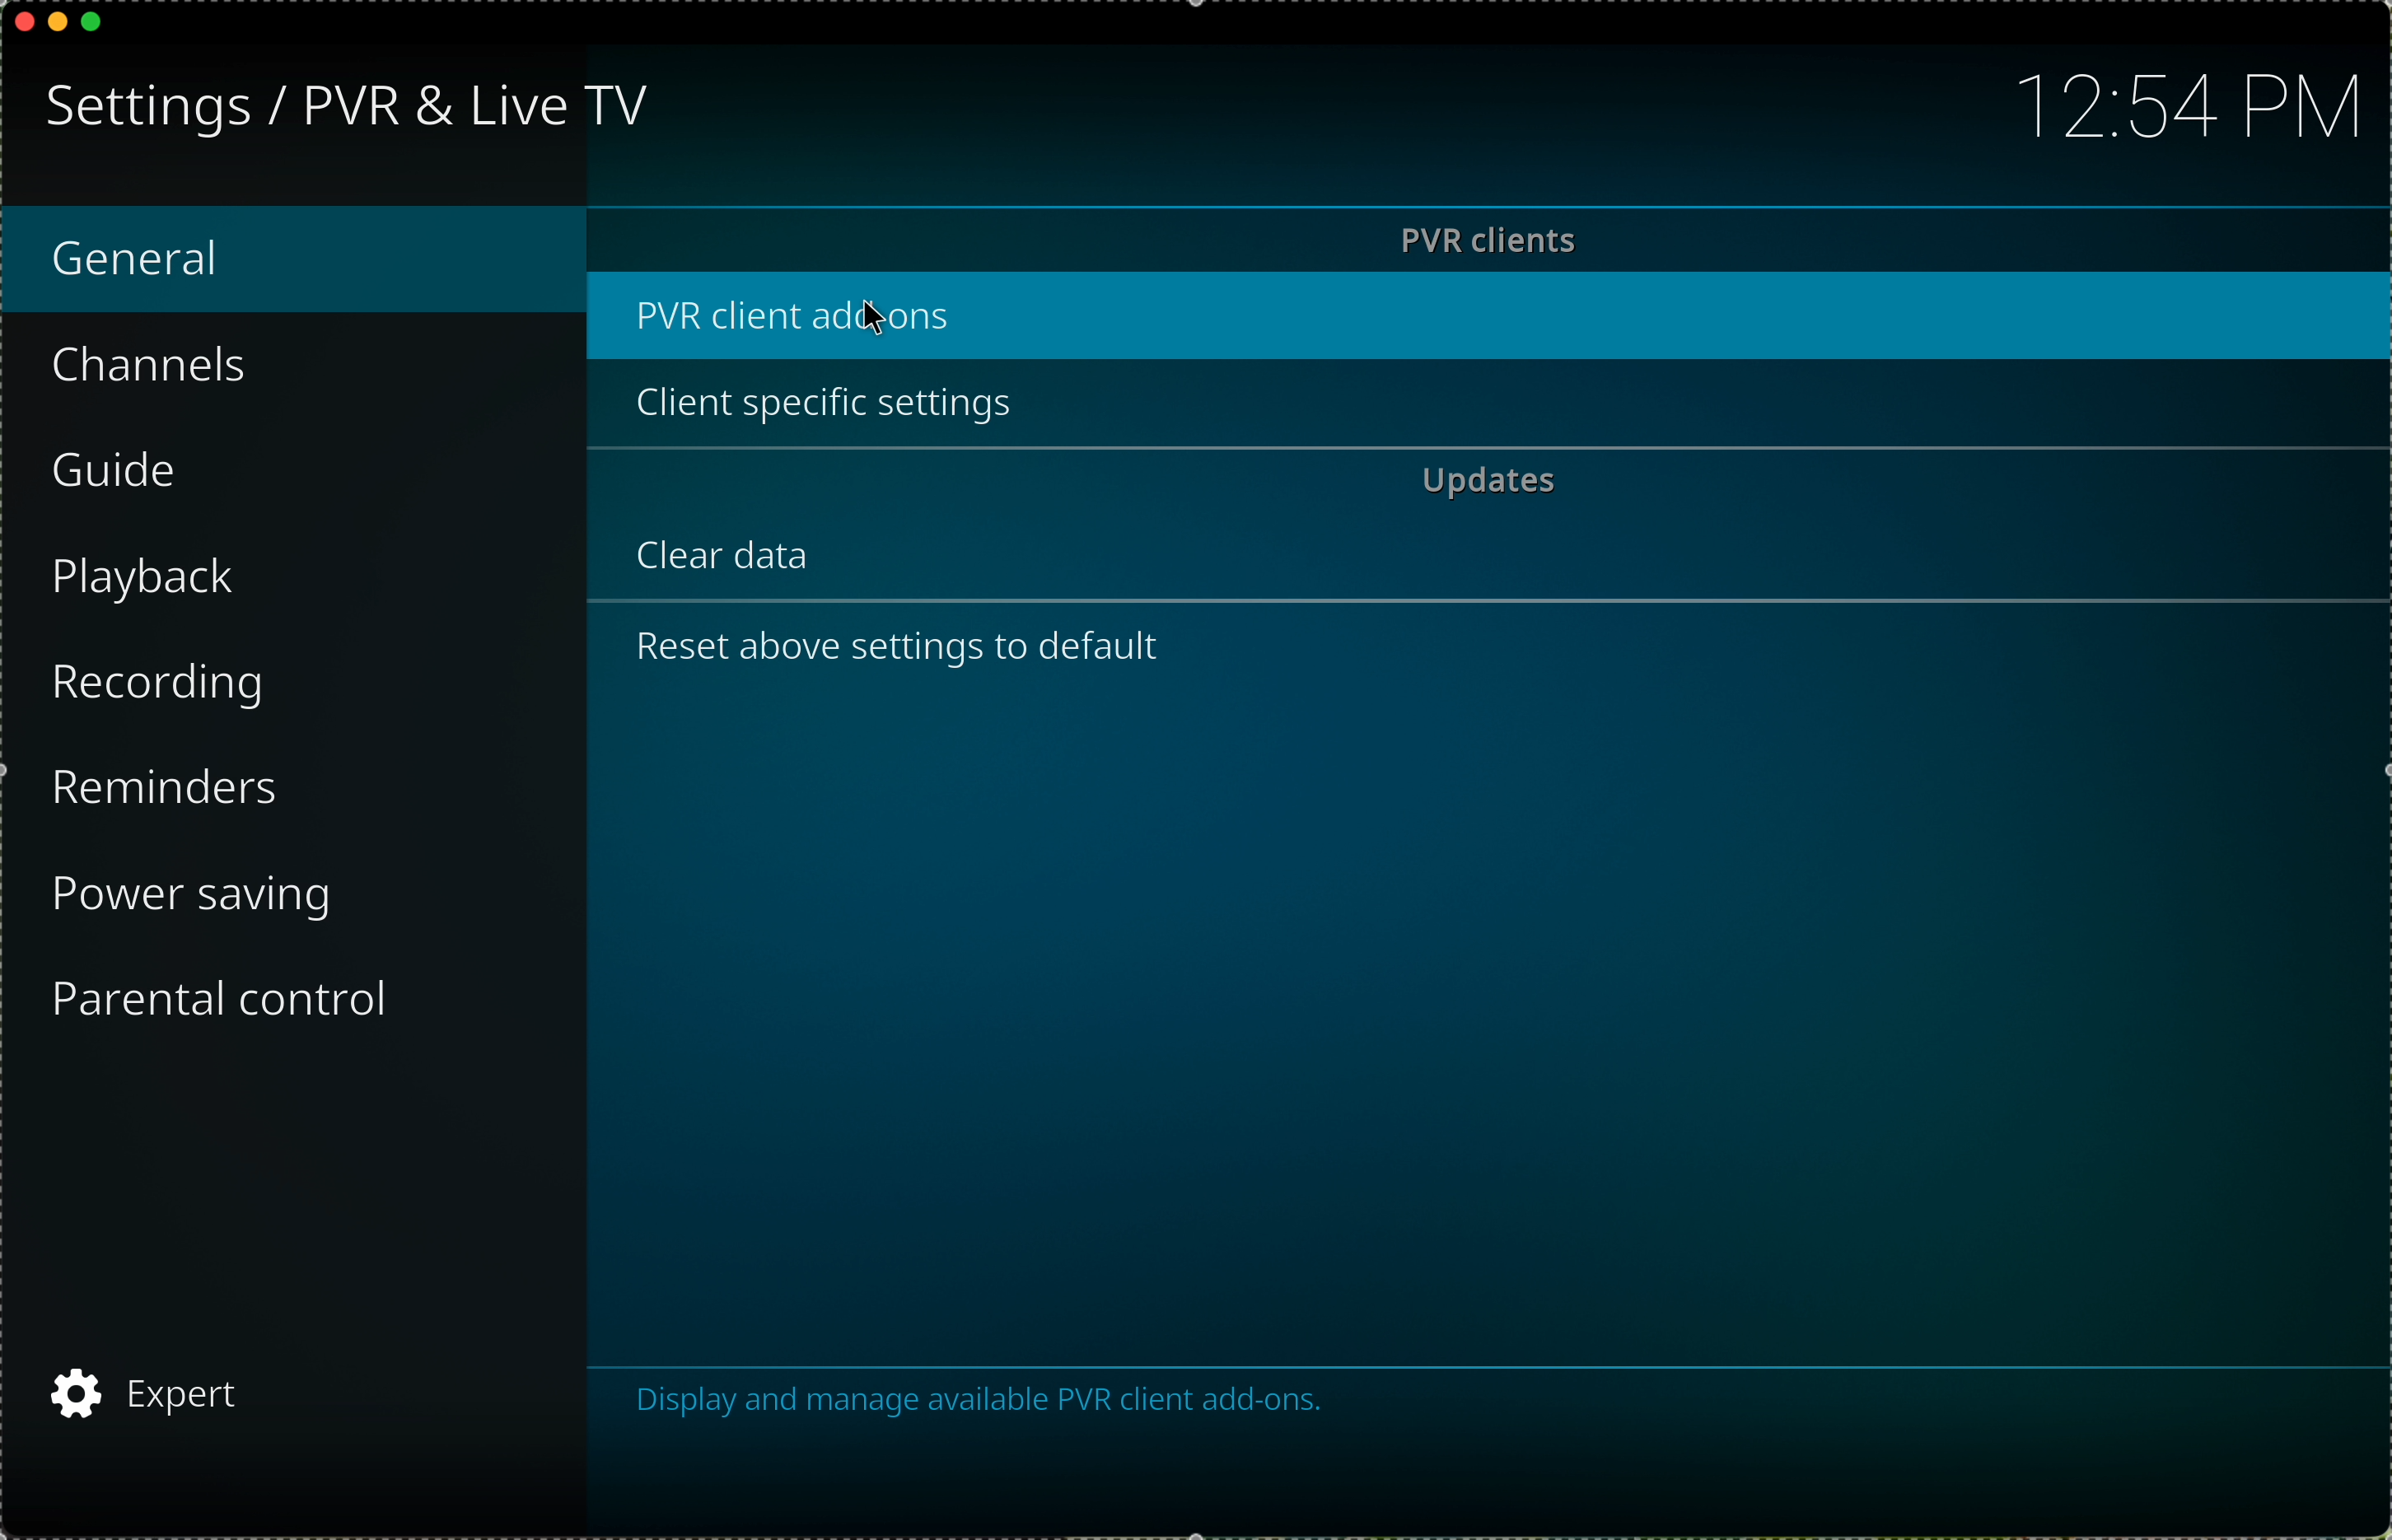 This screenshot has height=1540, width=2392. Describe the element at coordinates (58, 30) in the screenshot. I see `minimize` at that location.